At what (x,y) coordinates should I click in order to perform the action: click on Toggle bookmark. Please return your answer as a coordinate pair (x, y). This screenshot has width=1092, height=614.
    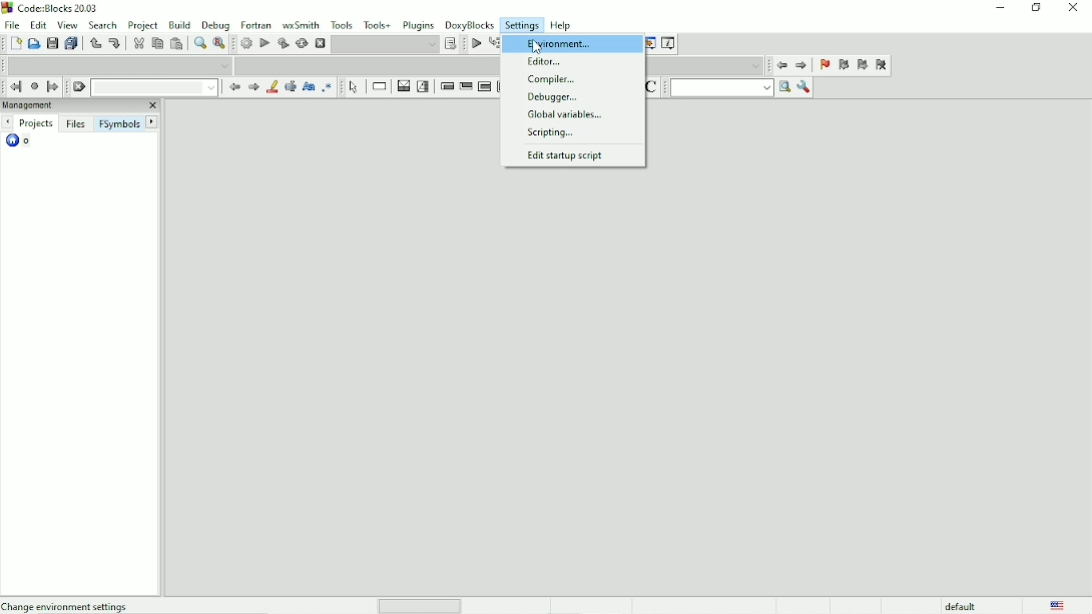
    Looking at the image, I should click on (823, 65).